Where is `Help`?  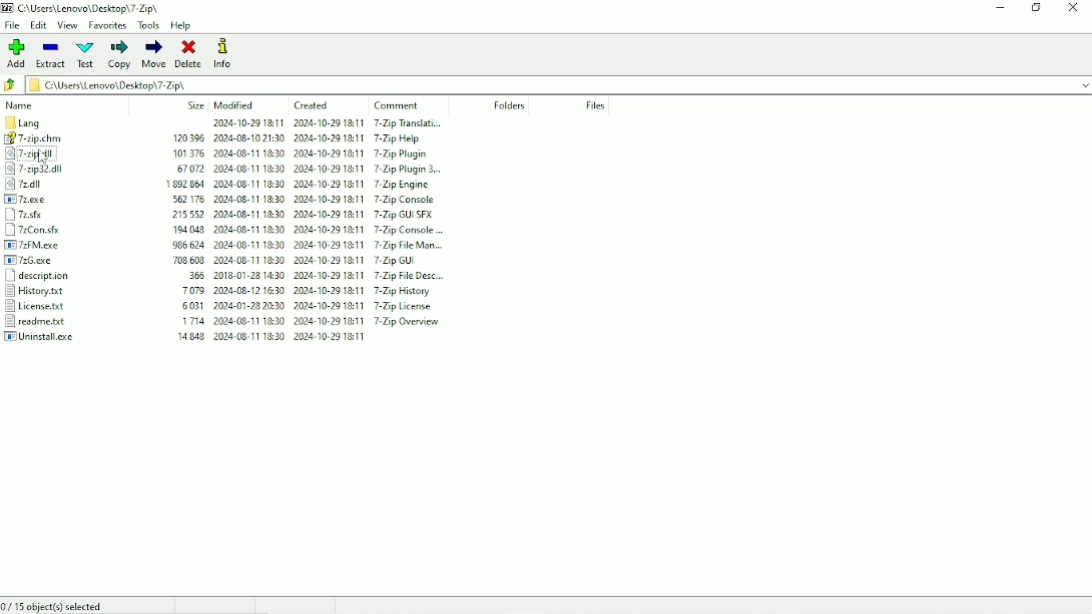 Help is located at coordinates (182, 26).